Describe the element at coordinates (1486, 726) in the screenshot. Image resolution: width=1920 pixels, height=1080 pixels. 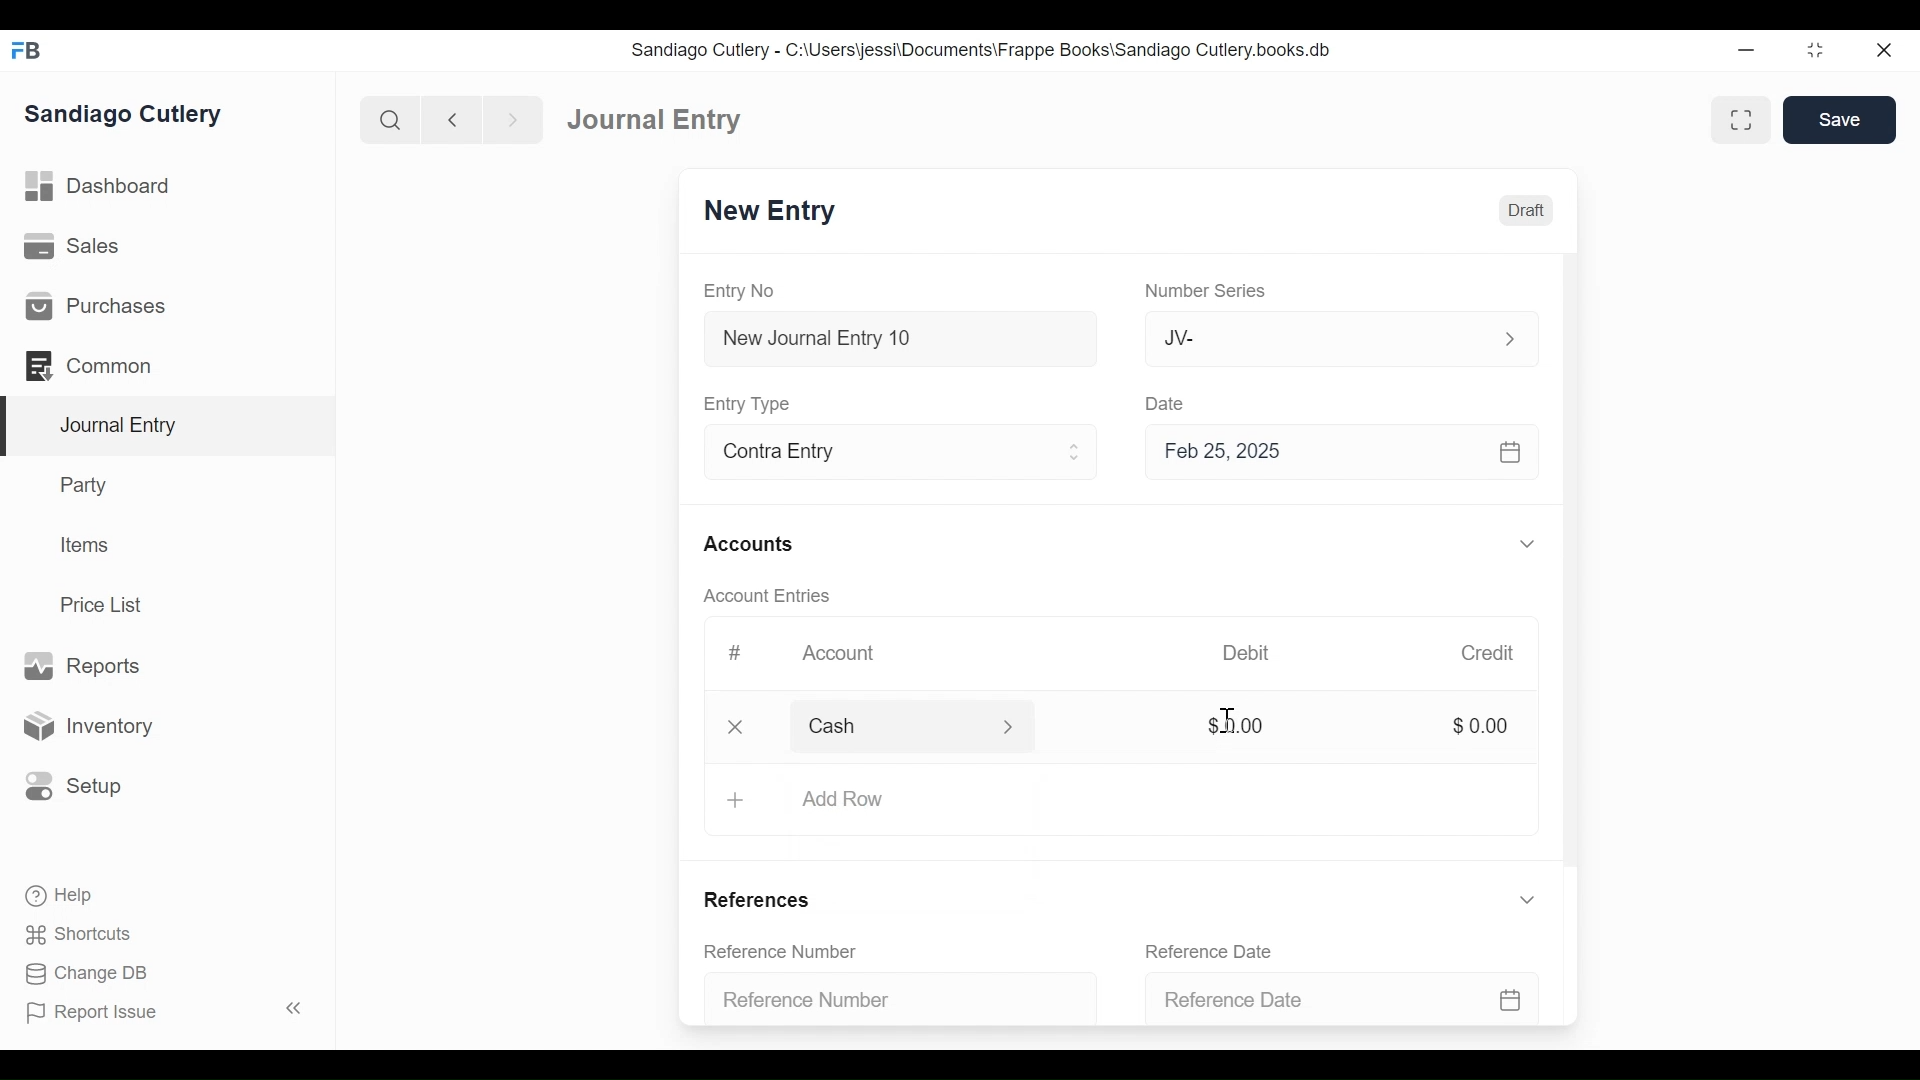
I see `$0.00` at that location.